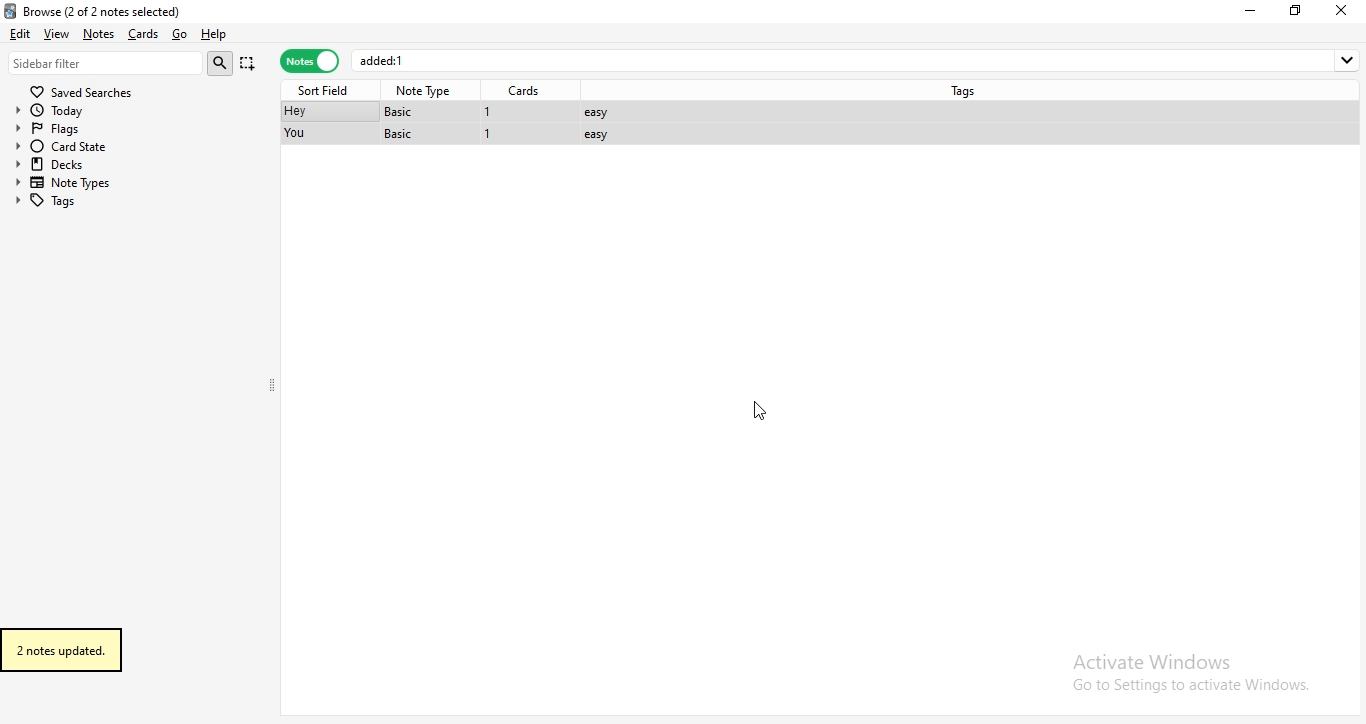  What do you see at coordinates (85, 89) in the screenshot?
I see `saves searches` at bounding box center [85, 89].